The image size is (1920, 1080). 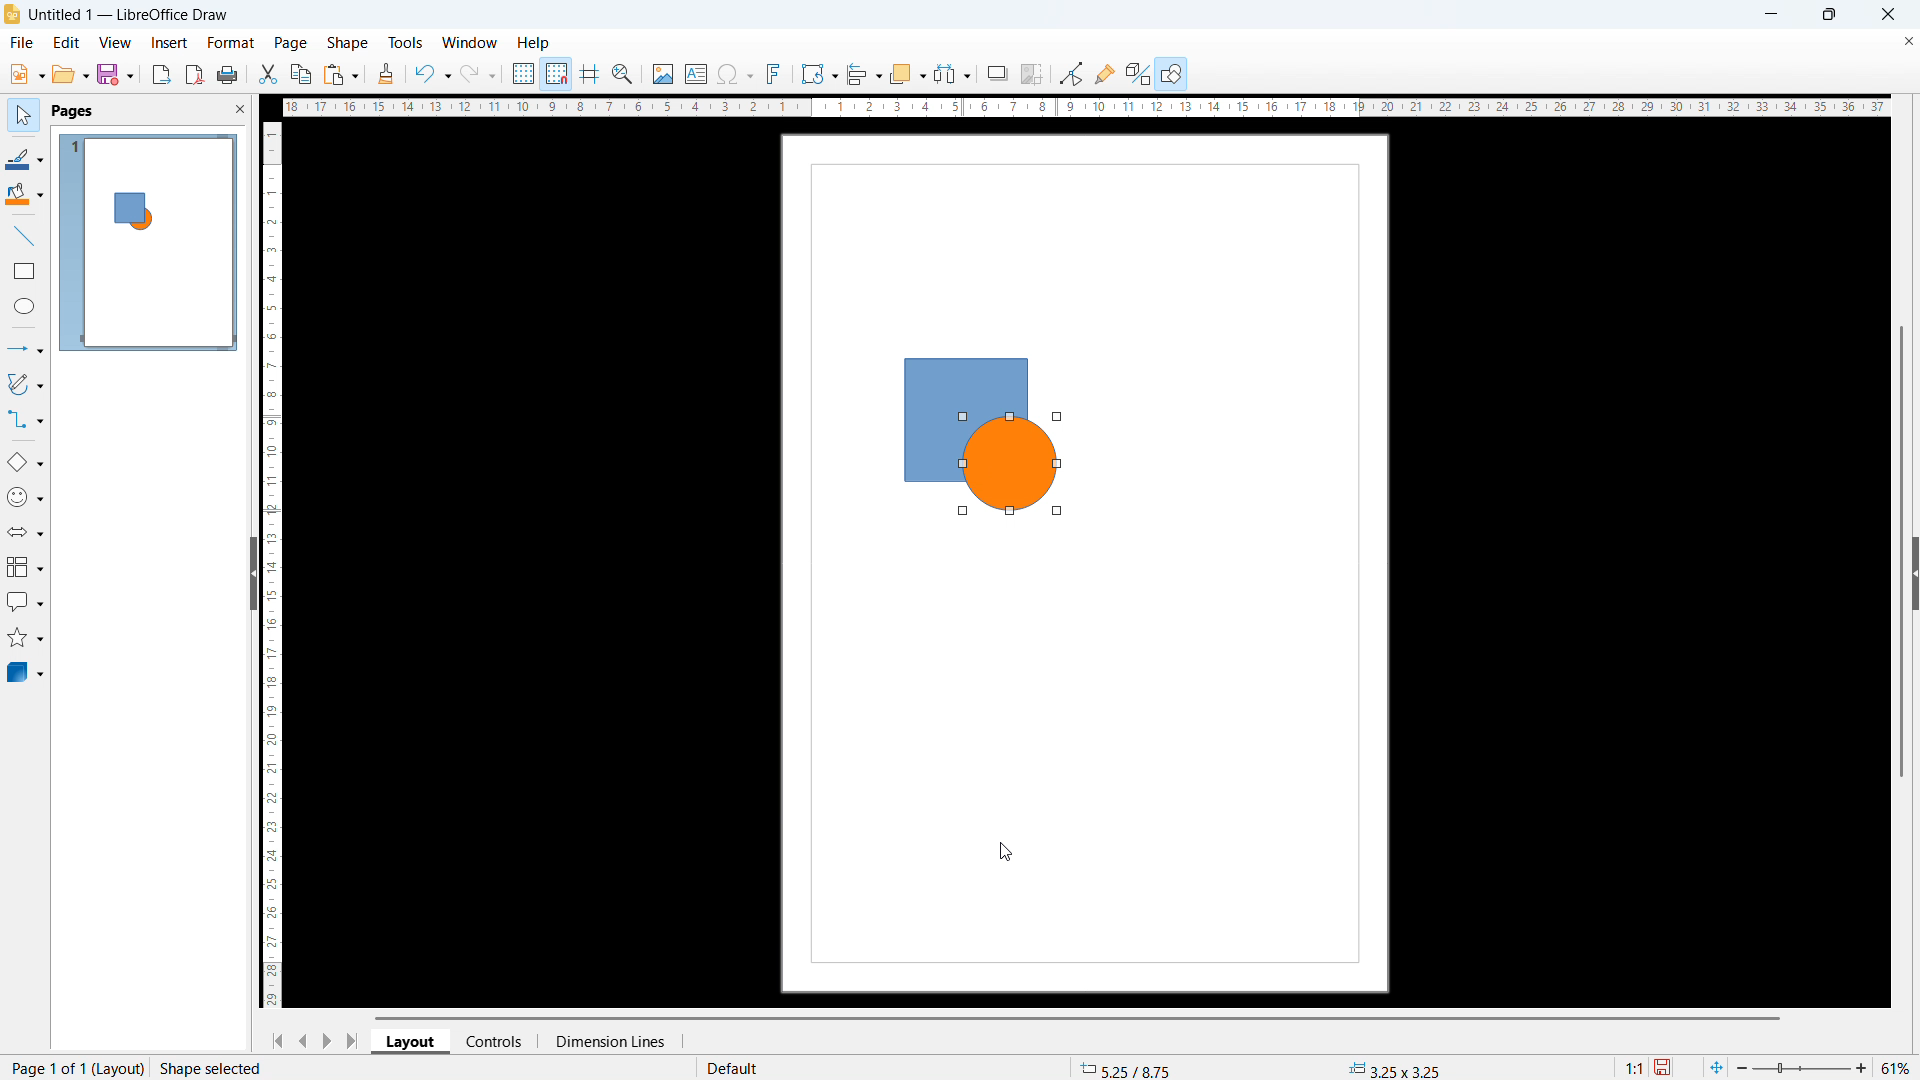 What do you see at coordinates (130, 16) in the screenshot?
I see `Document title ` at bounding box center [130, 16].